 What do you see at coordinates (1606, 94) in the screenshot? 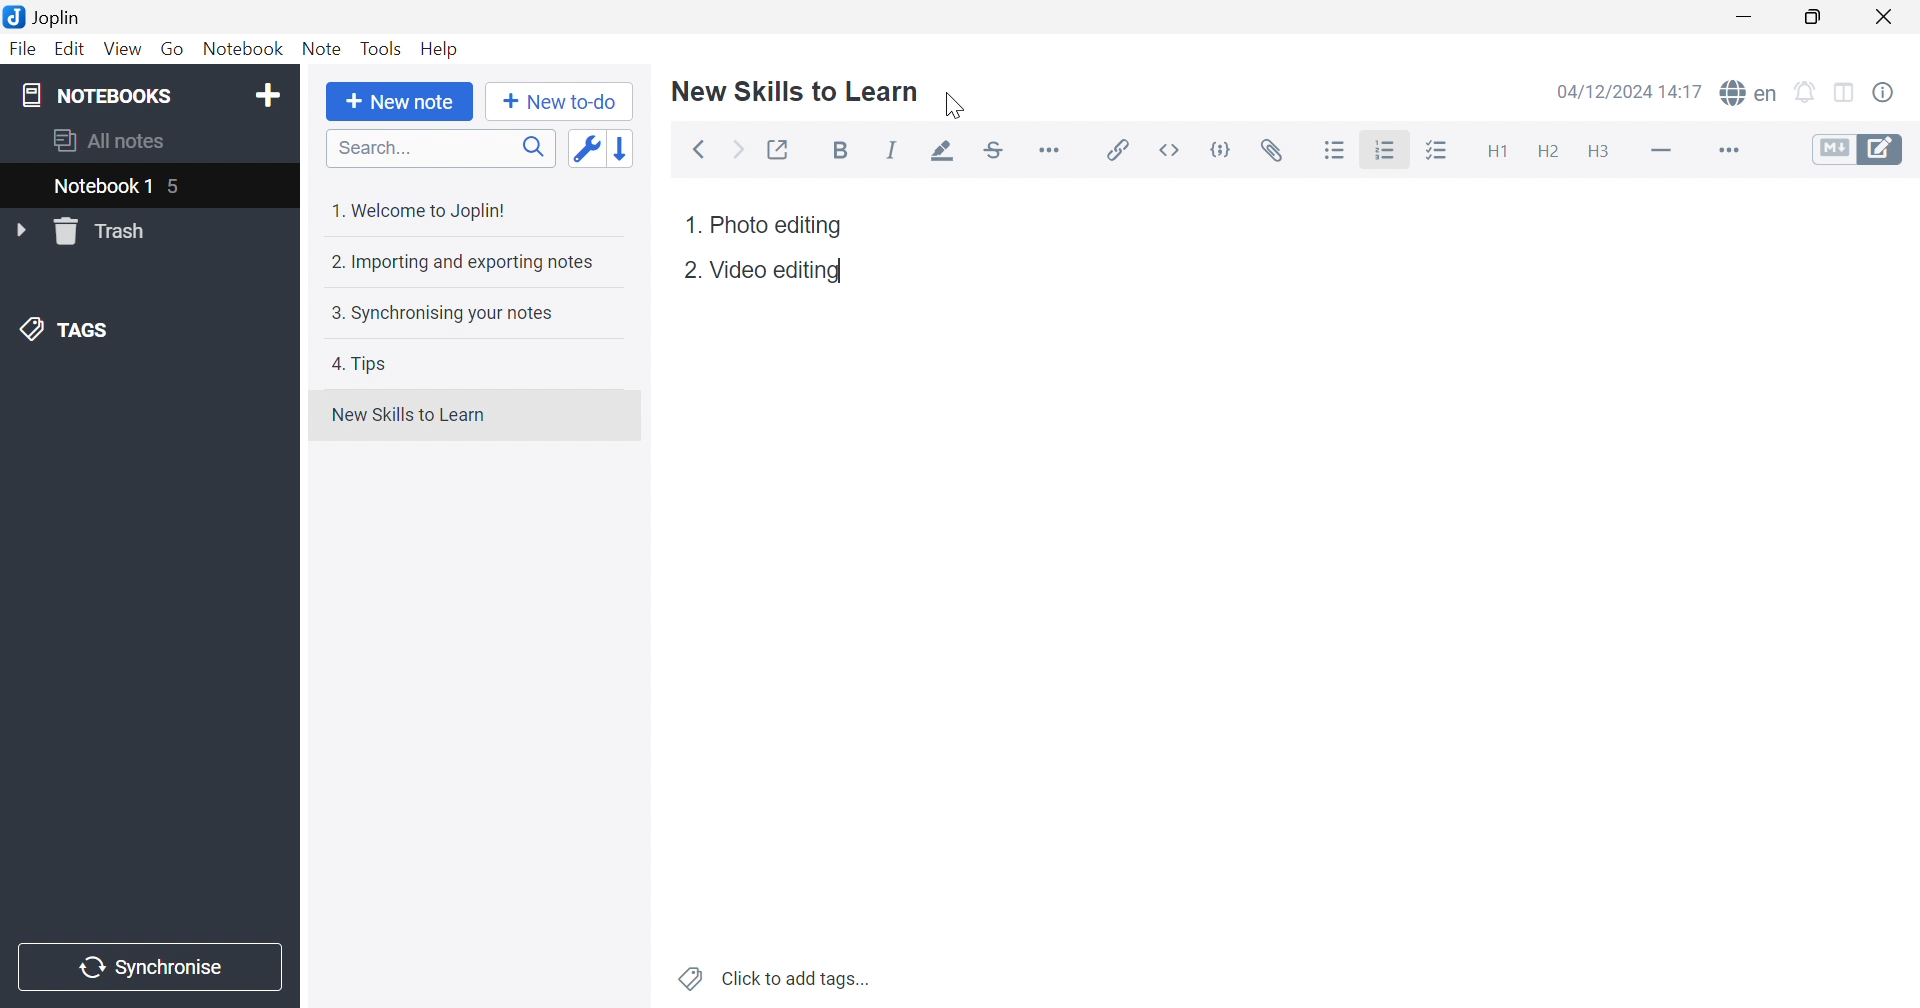
I see `04/12/2024` at bounding box center [1606, 94].